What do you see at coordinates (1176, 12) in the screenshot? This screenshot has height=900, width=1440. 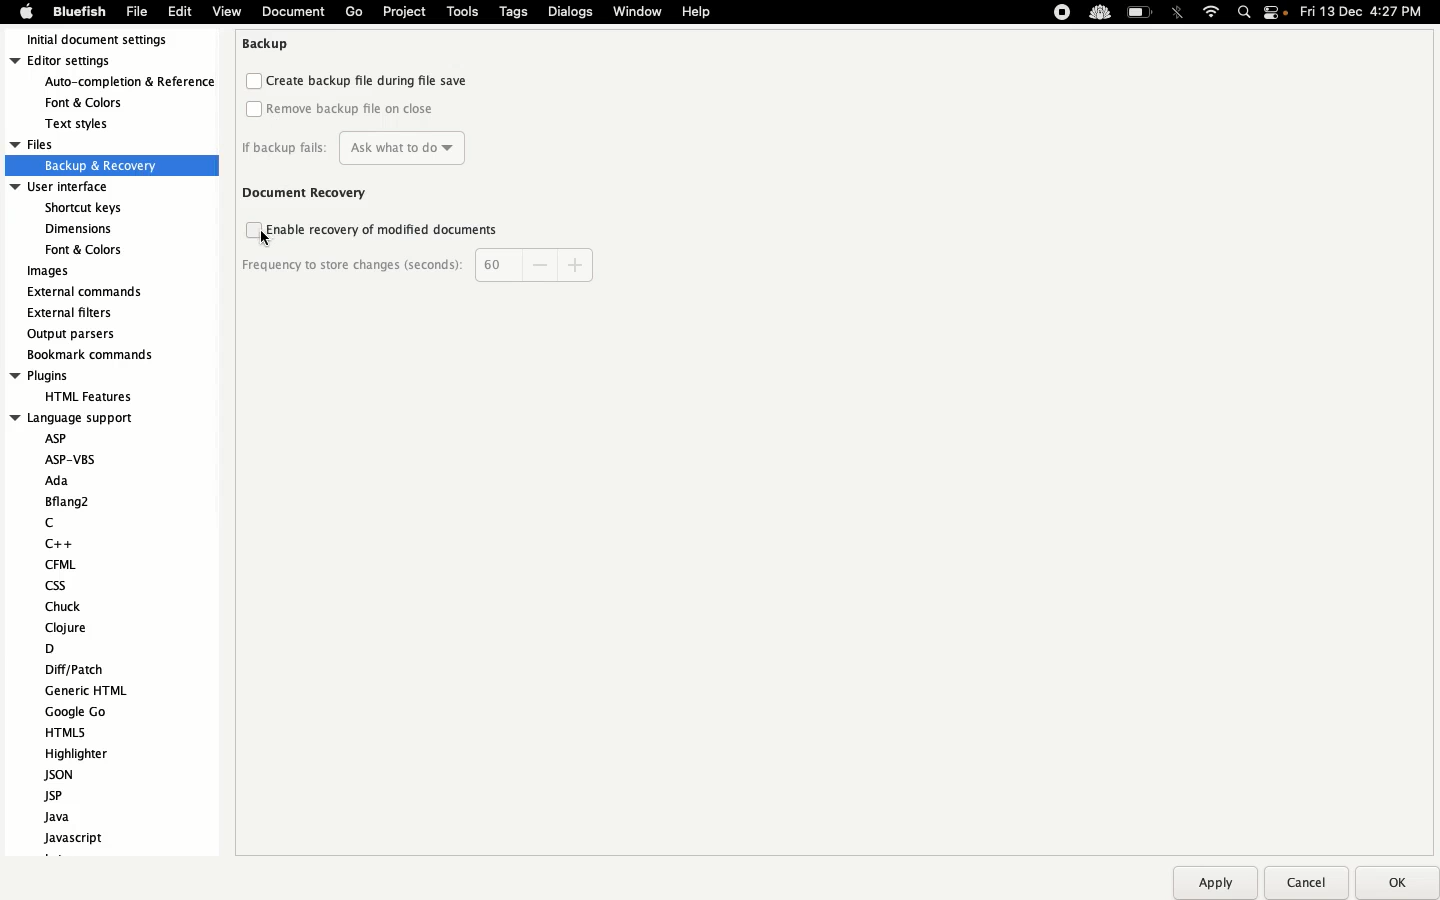 I see `Bluetooth` at bounding box center [1176, 12].